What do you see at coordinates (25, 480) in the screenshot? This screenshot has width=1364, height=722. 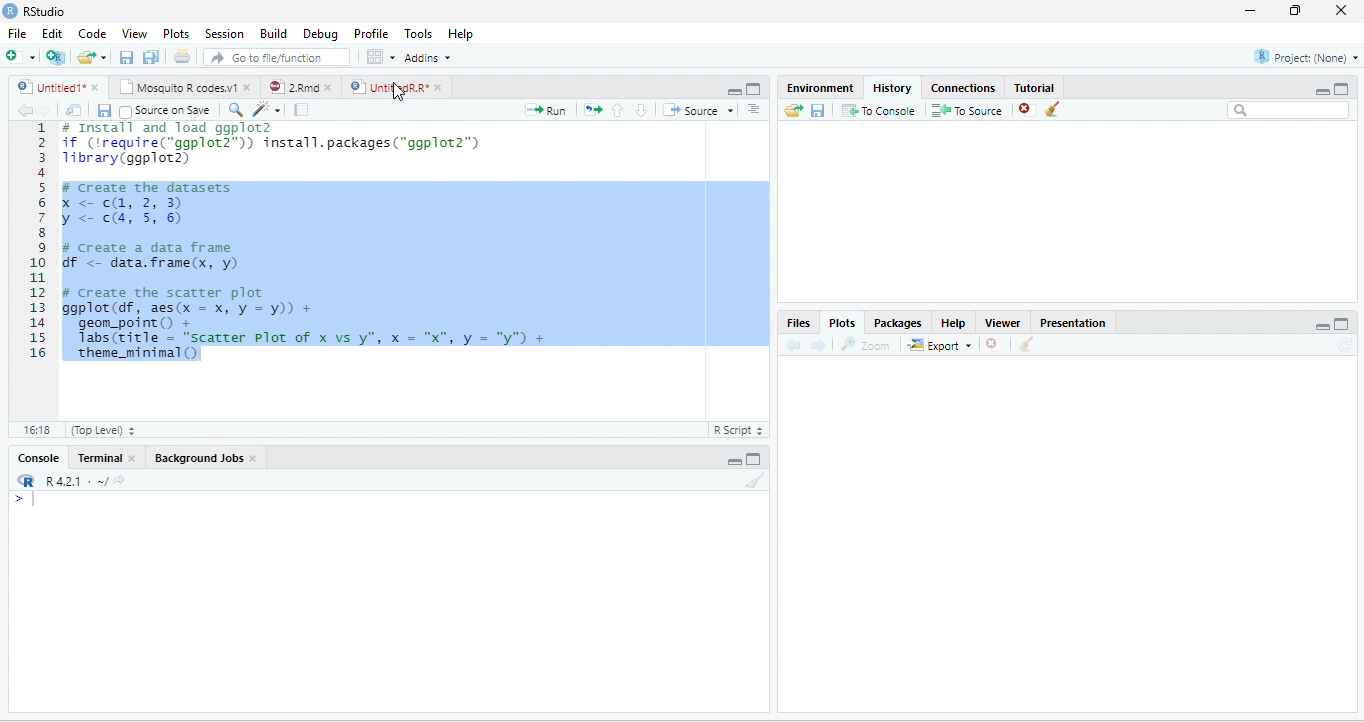 I see `R` at bounding box center [25, 480].